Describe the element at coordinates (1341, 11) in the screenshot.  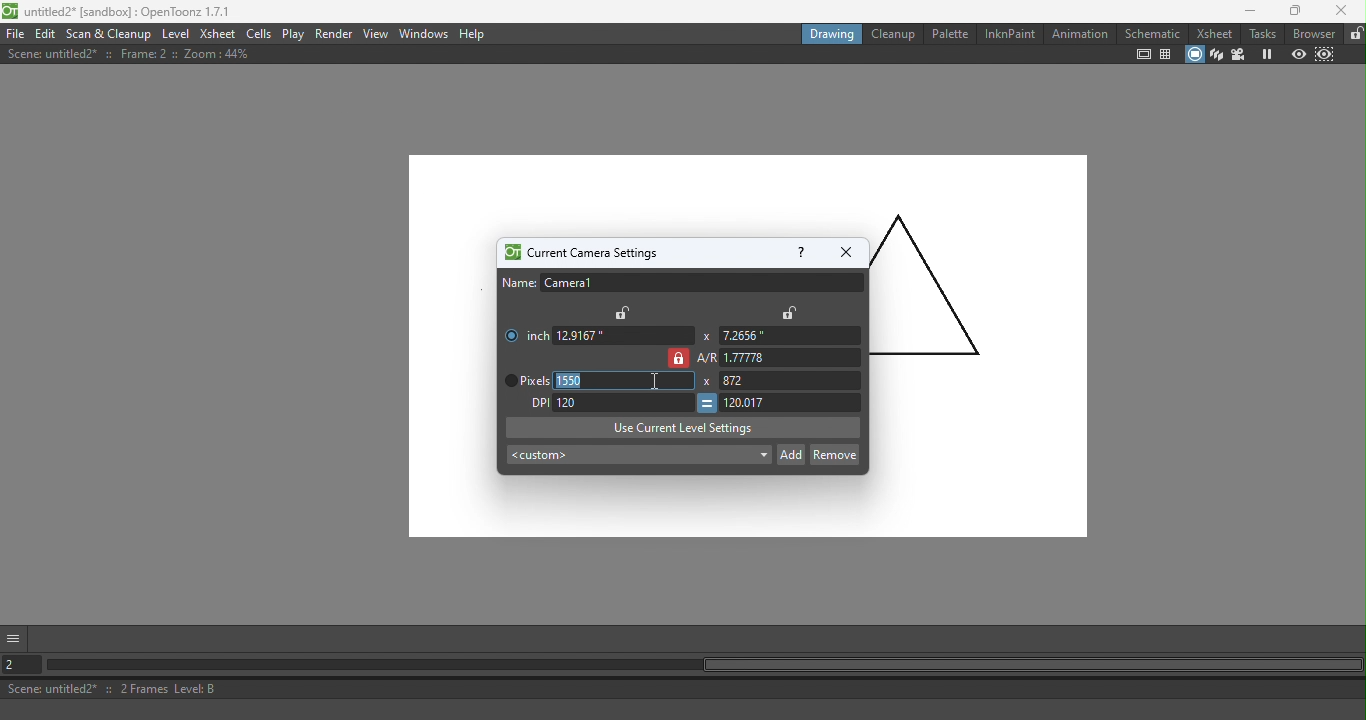
I see `Close` at that location.